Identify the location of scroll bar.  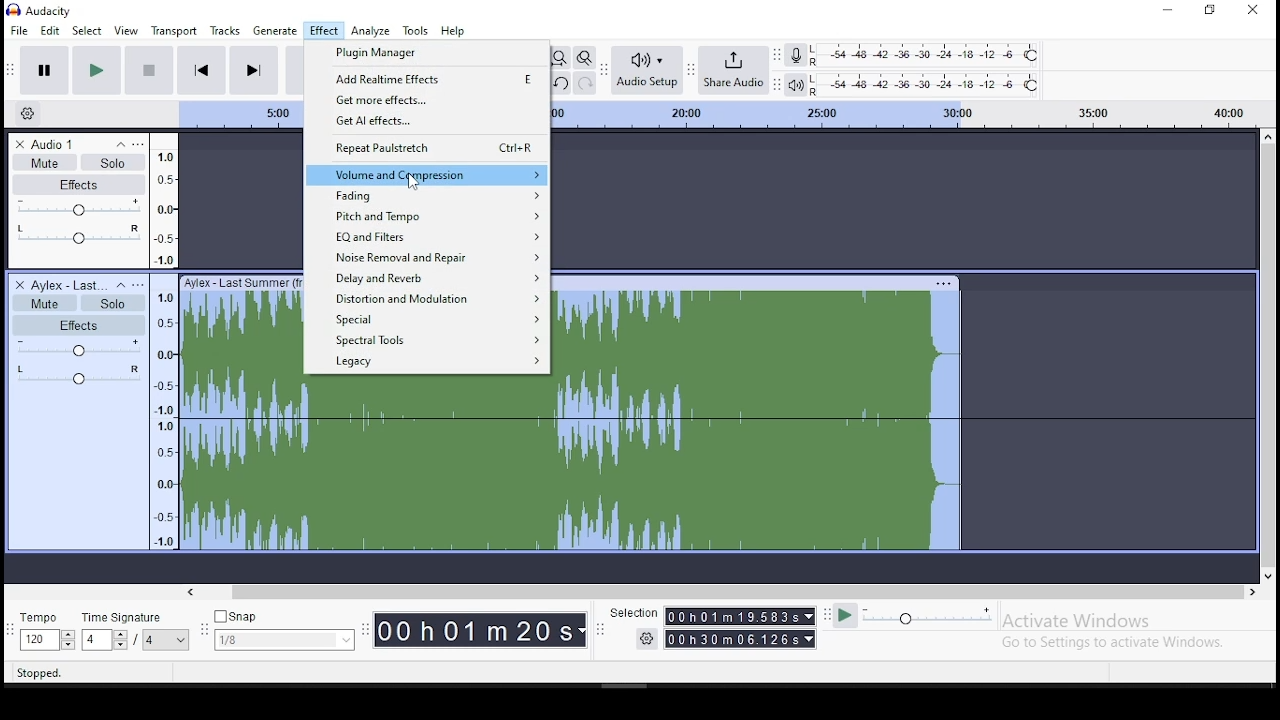
(724, 591).